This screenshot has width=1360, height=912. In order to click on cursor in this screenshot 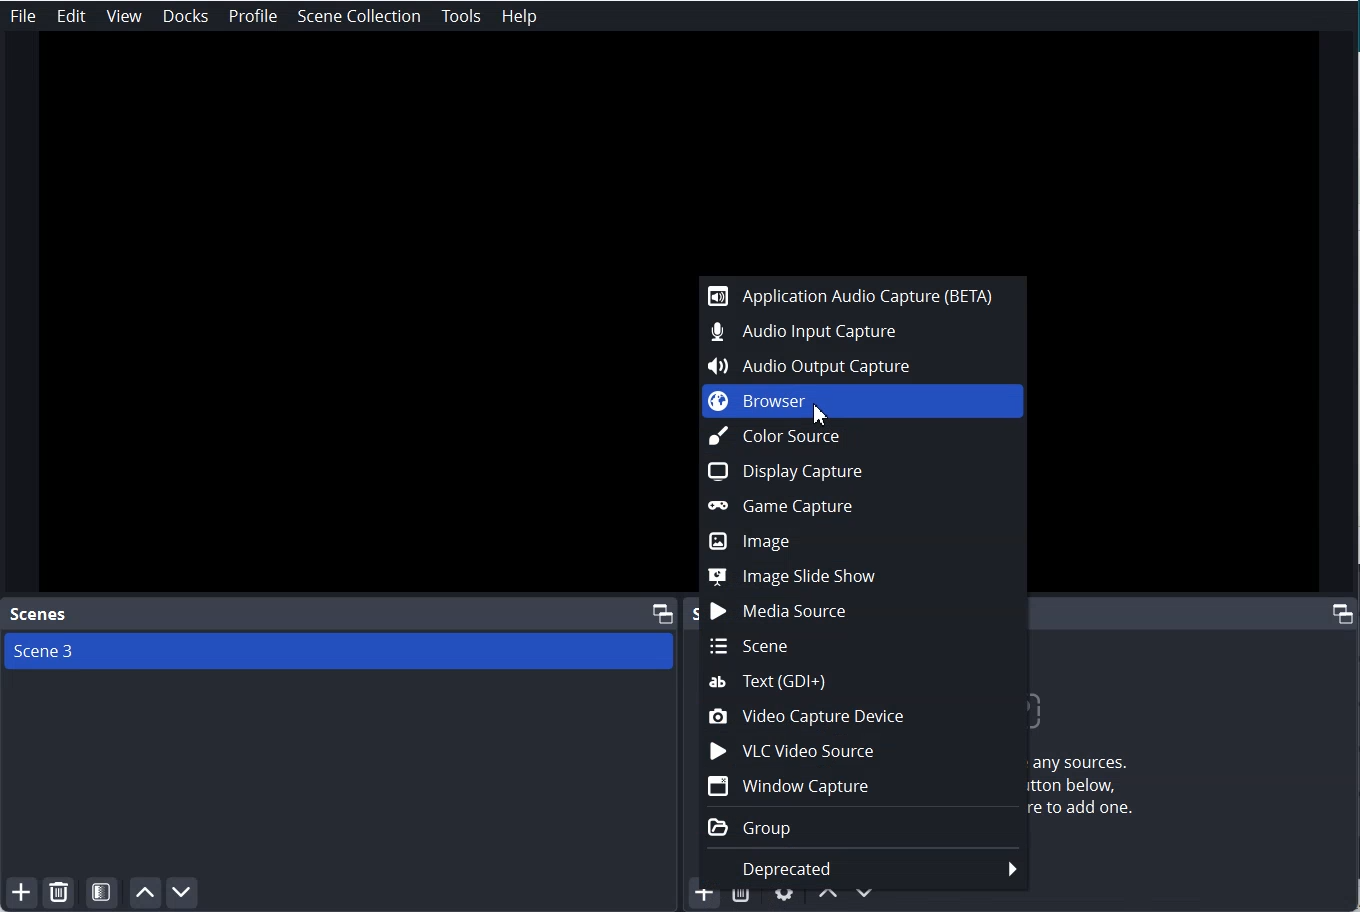, I will do `click(824, 415)`.